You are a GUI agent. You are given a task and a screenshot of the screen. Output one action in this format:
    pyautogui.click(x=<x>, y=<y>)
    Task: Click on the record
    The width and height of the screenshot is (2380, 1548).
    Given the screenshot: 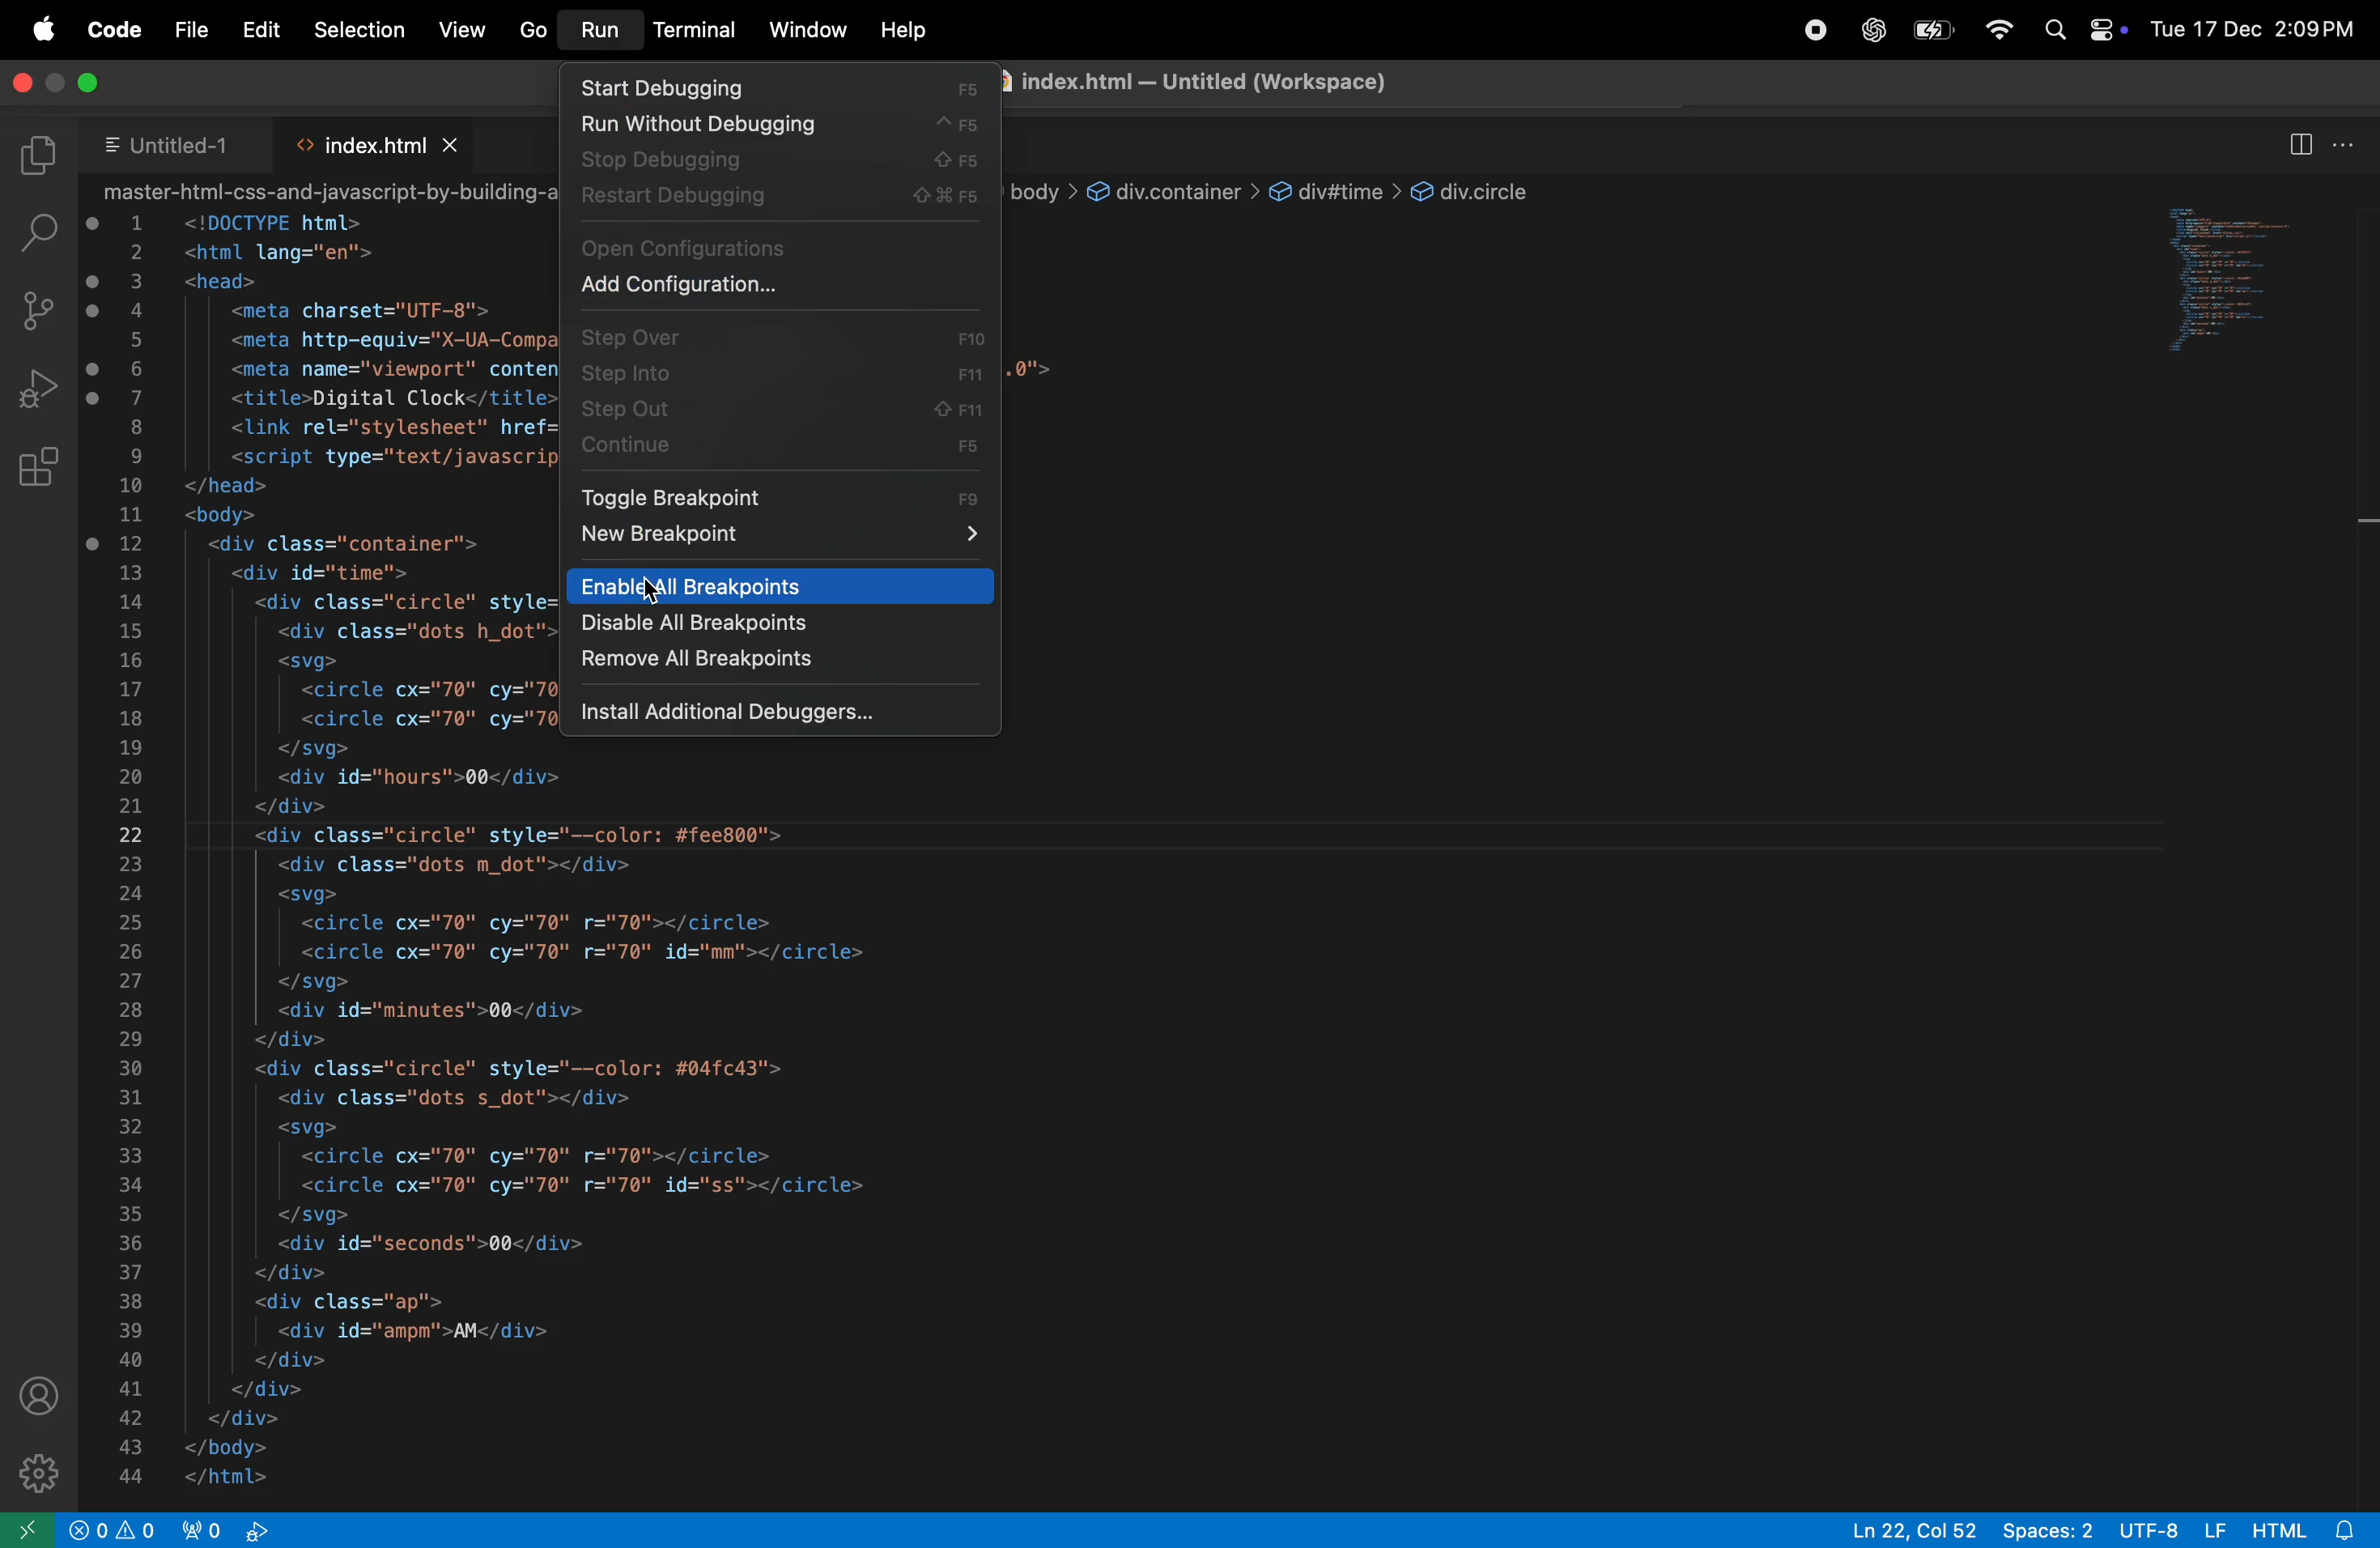 What is the action you would take?
    pyautogui.click(x=1805, y=32)
    